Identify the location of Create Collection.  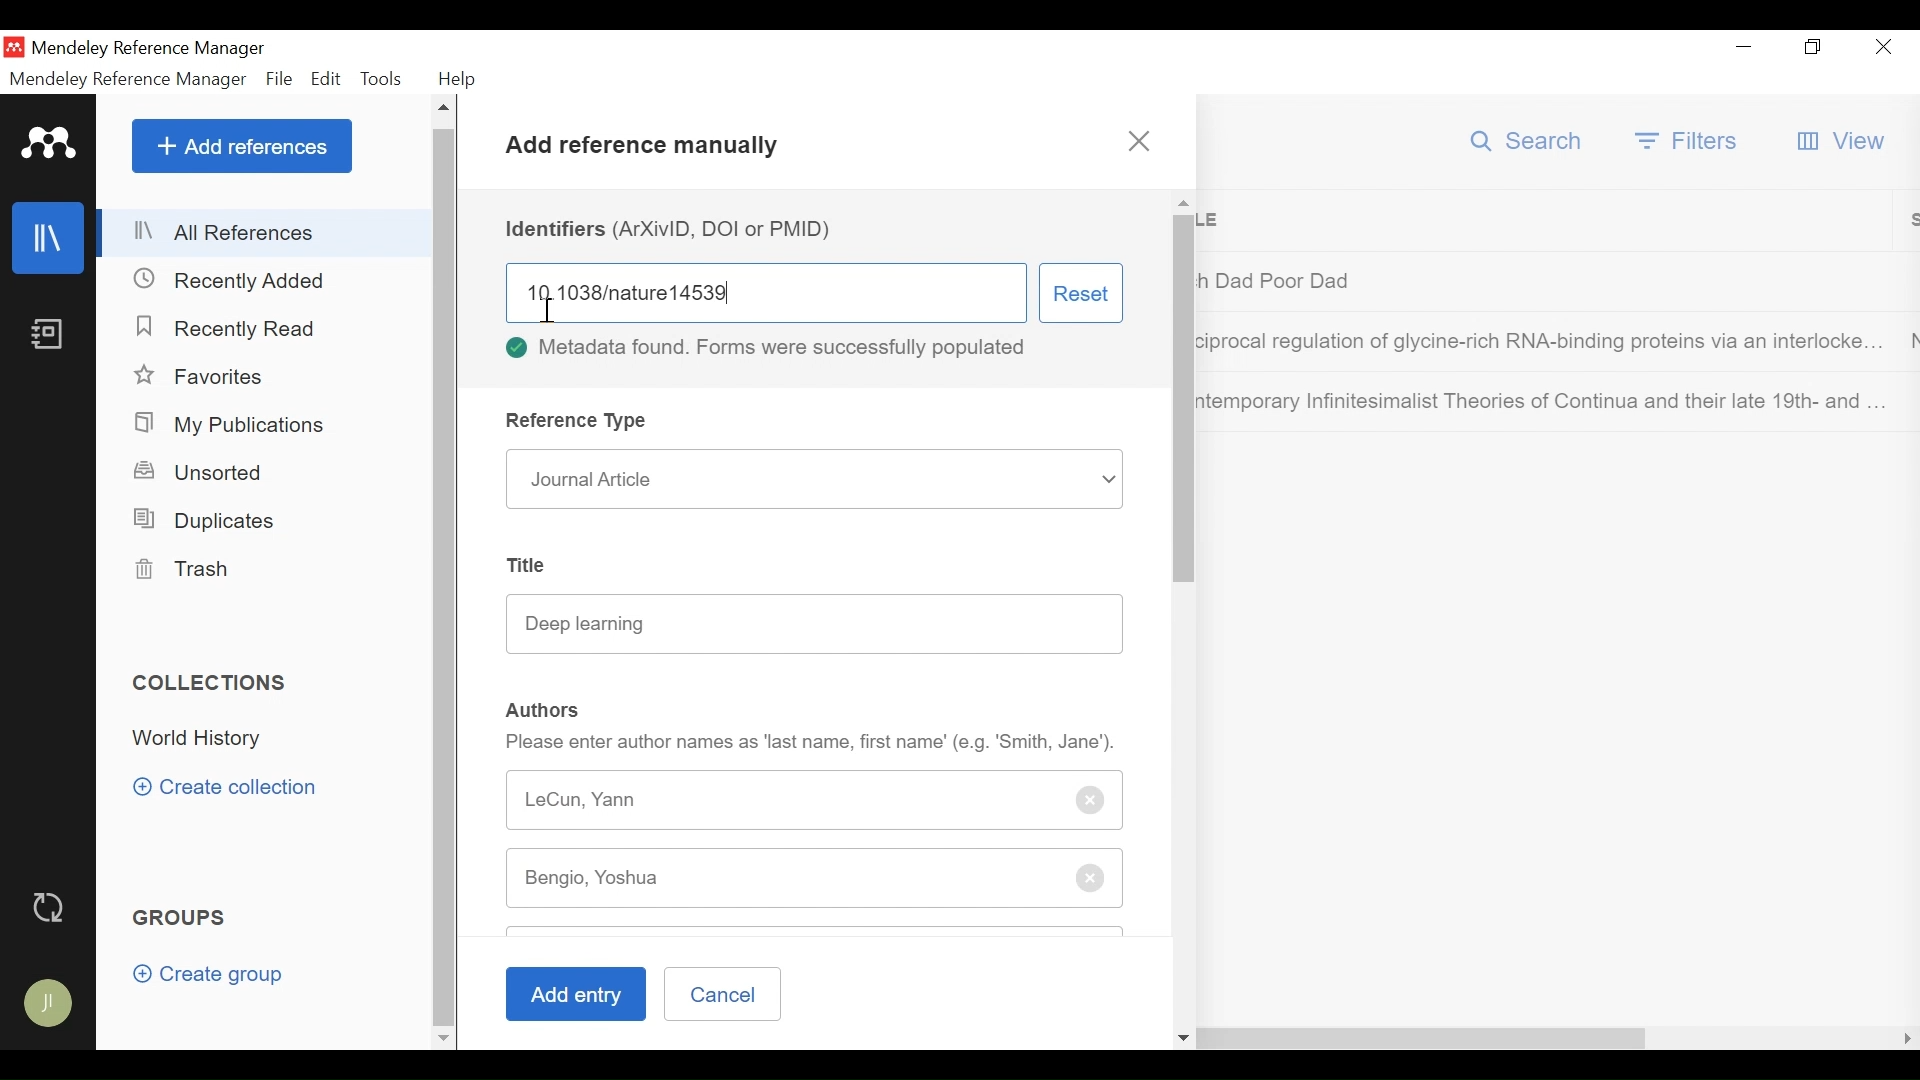
(232, 787).